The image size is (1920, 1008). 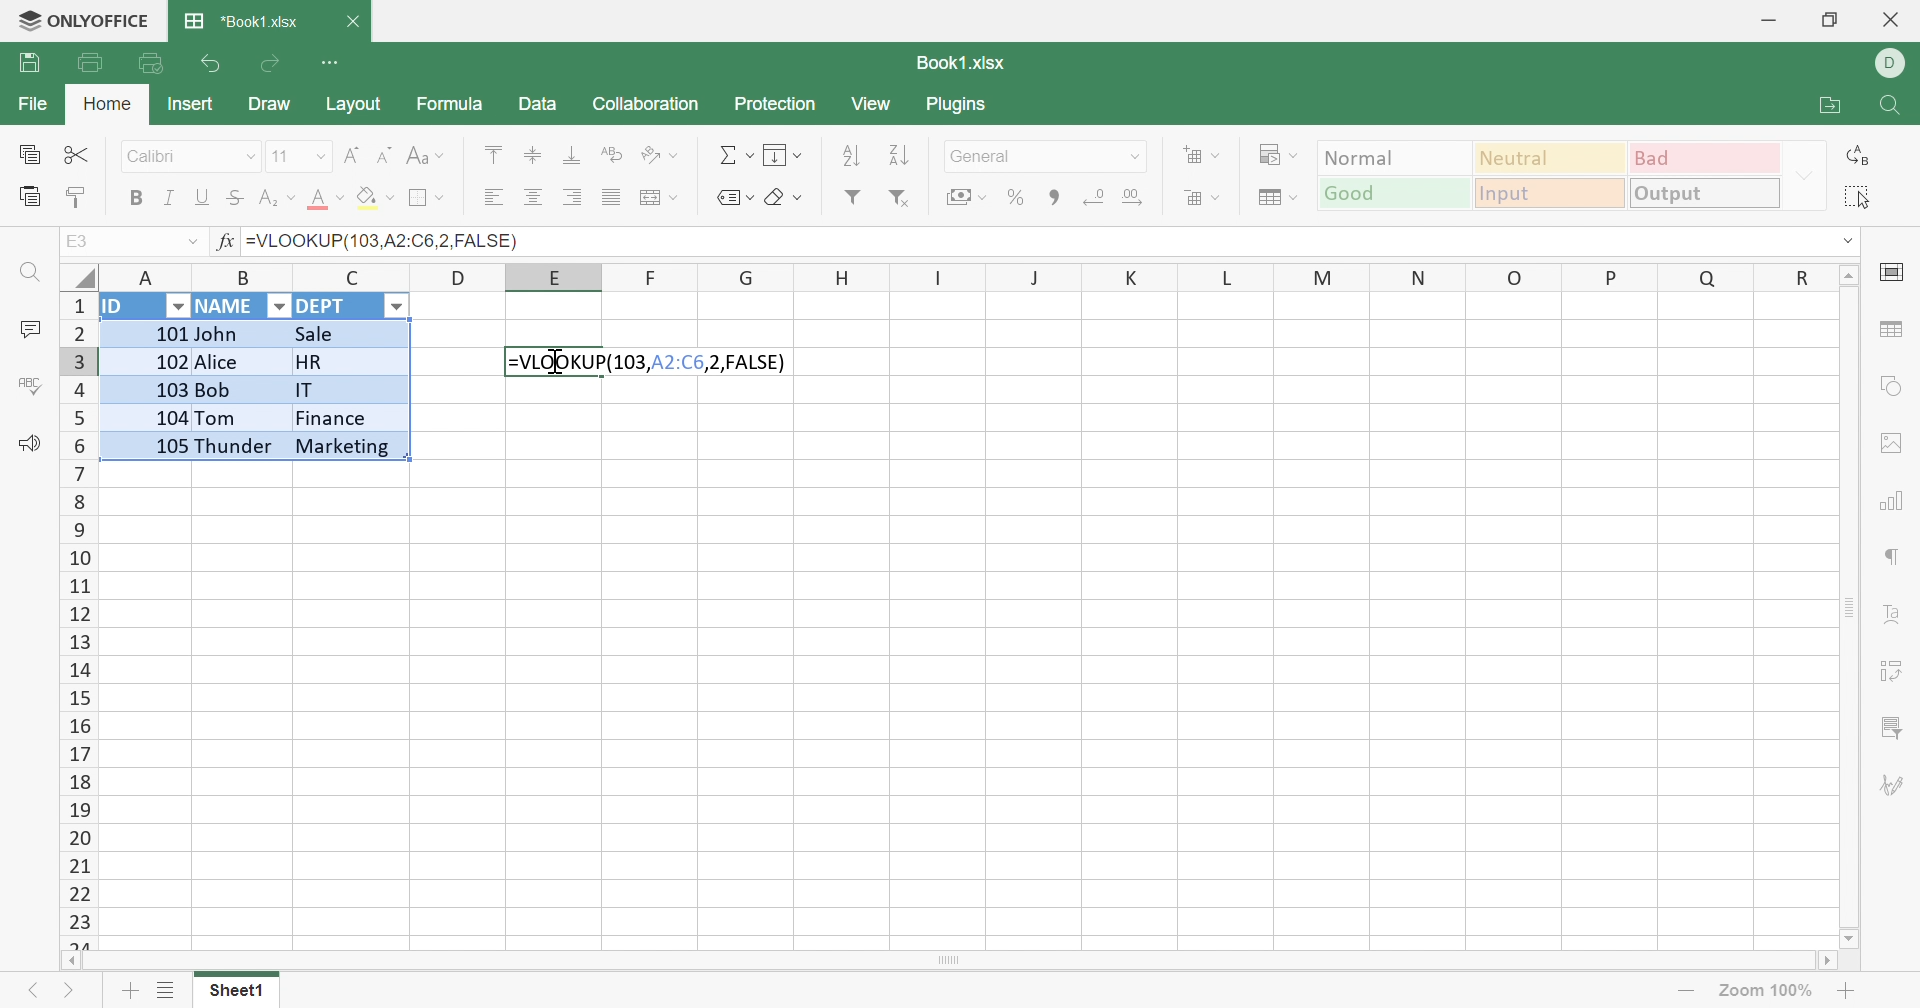 I want to click on Drop Down, so click(x=400, y=307).